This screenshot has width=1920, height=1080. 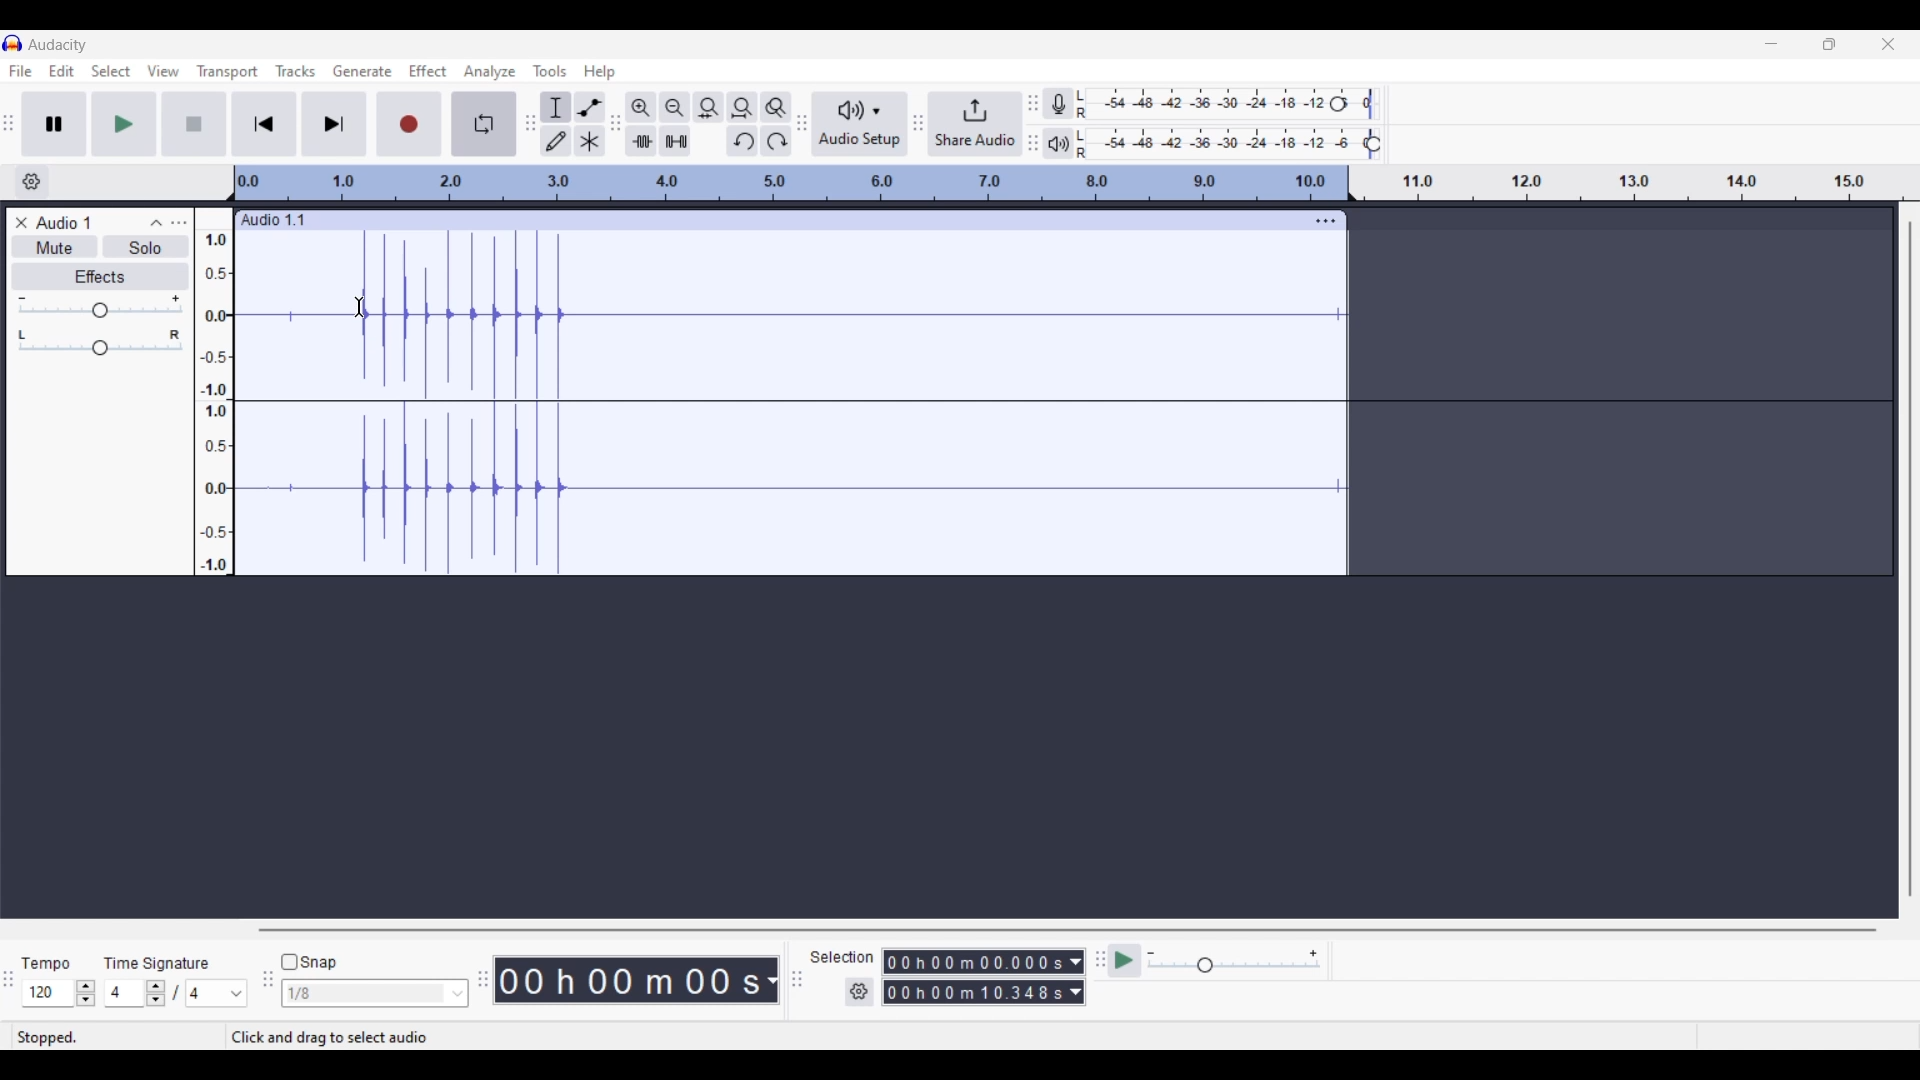 I want to click on Vertical slide bar, so click(x=1910, y=558).